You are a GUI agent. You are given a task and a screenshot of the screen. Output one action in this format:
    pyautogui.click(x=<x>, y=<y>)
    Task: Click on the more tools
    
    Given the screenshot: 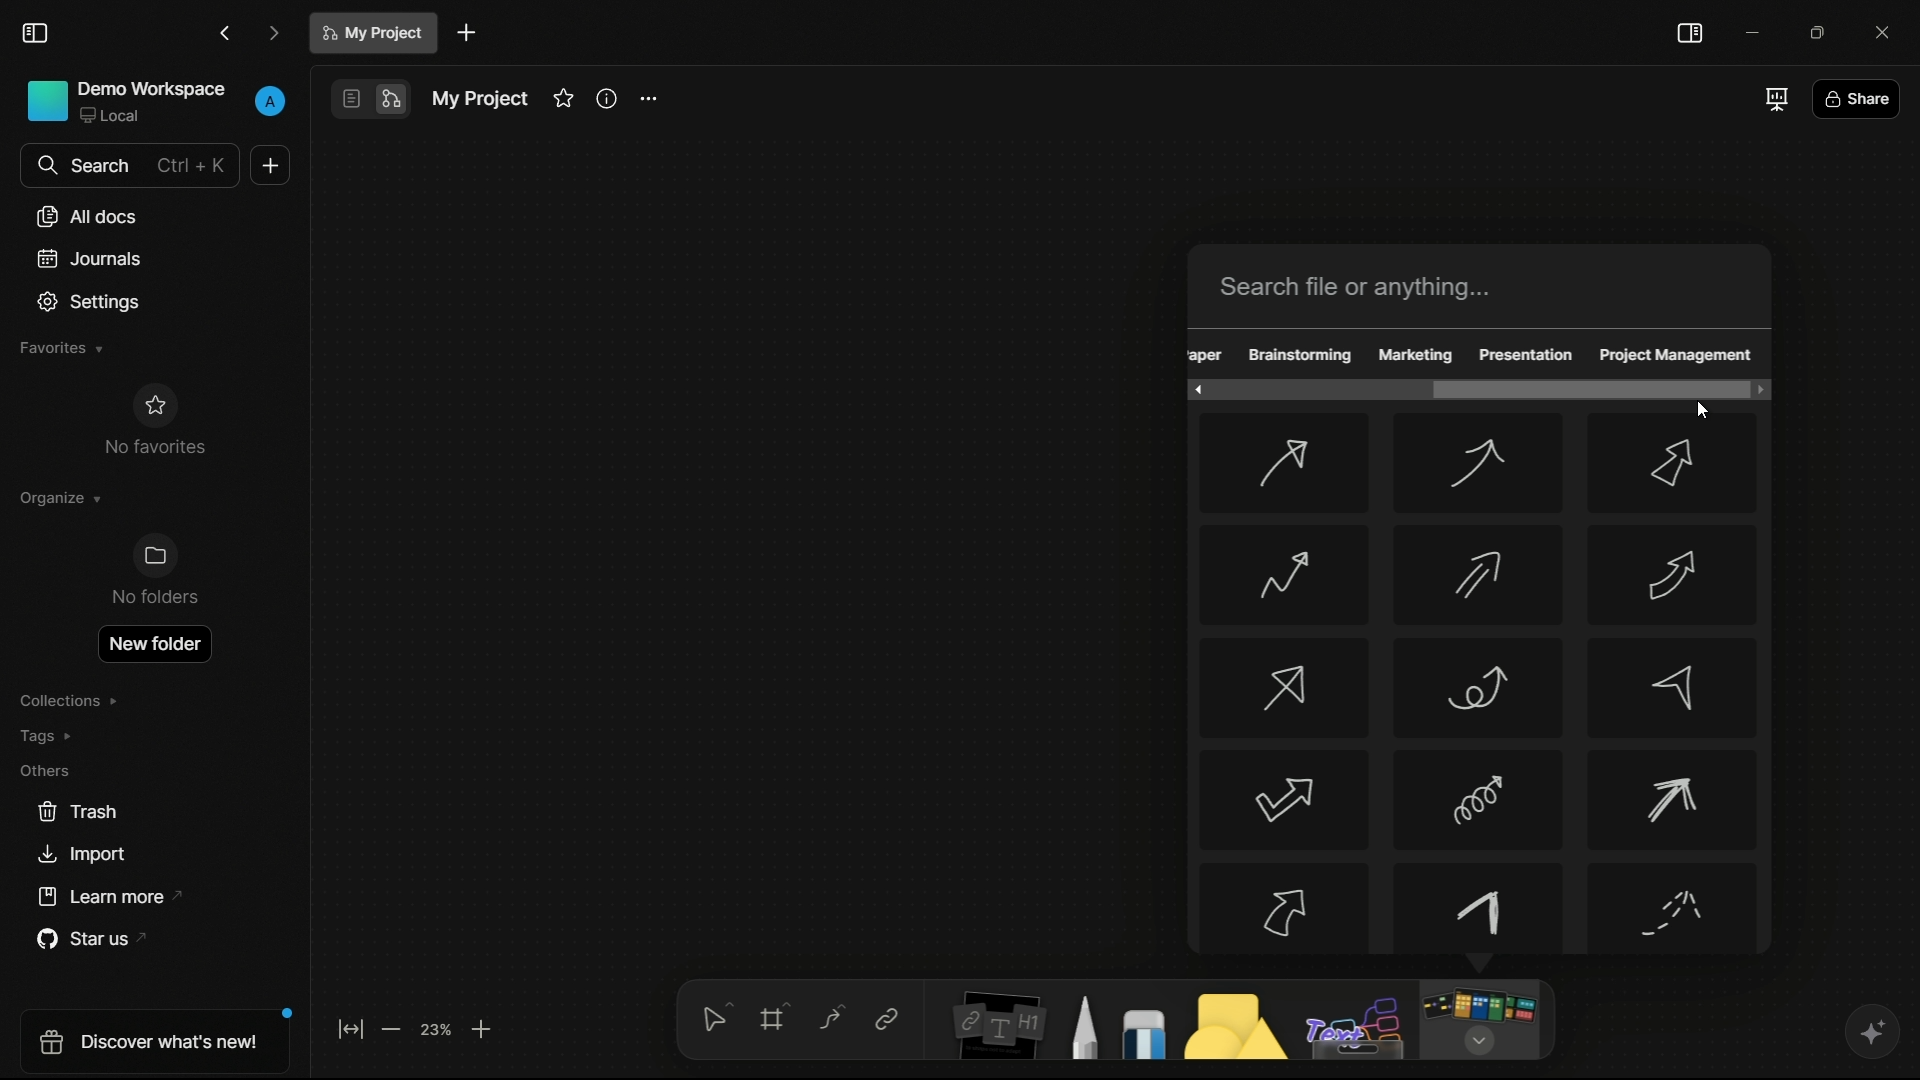 What is the action you would take?
    pyautogui.click(x=1478, y=1021)
    